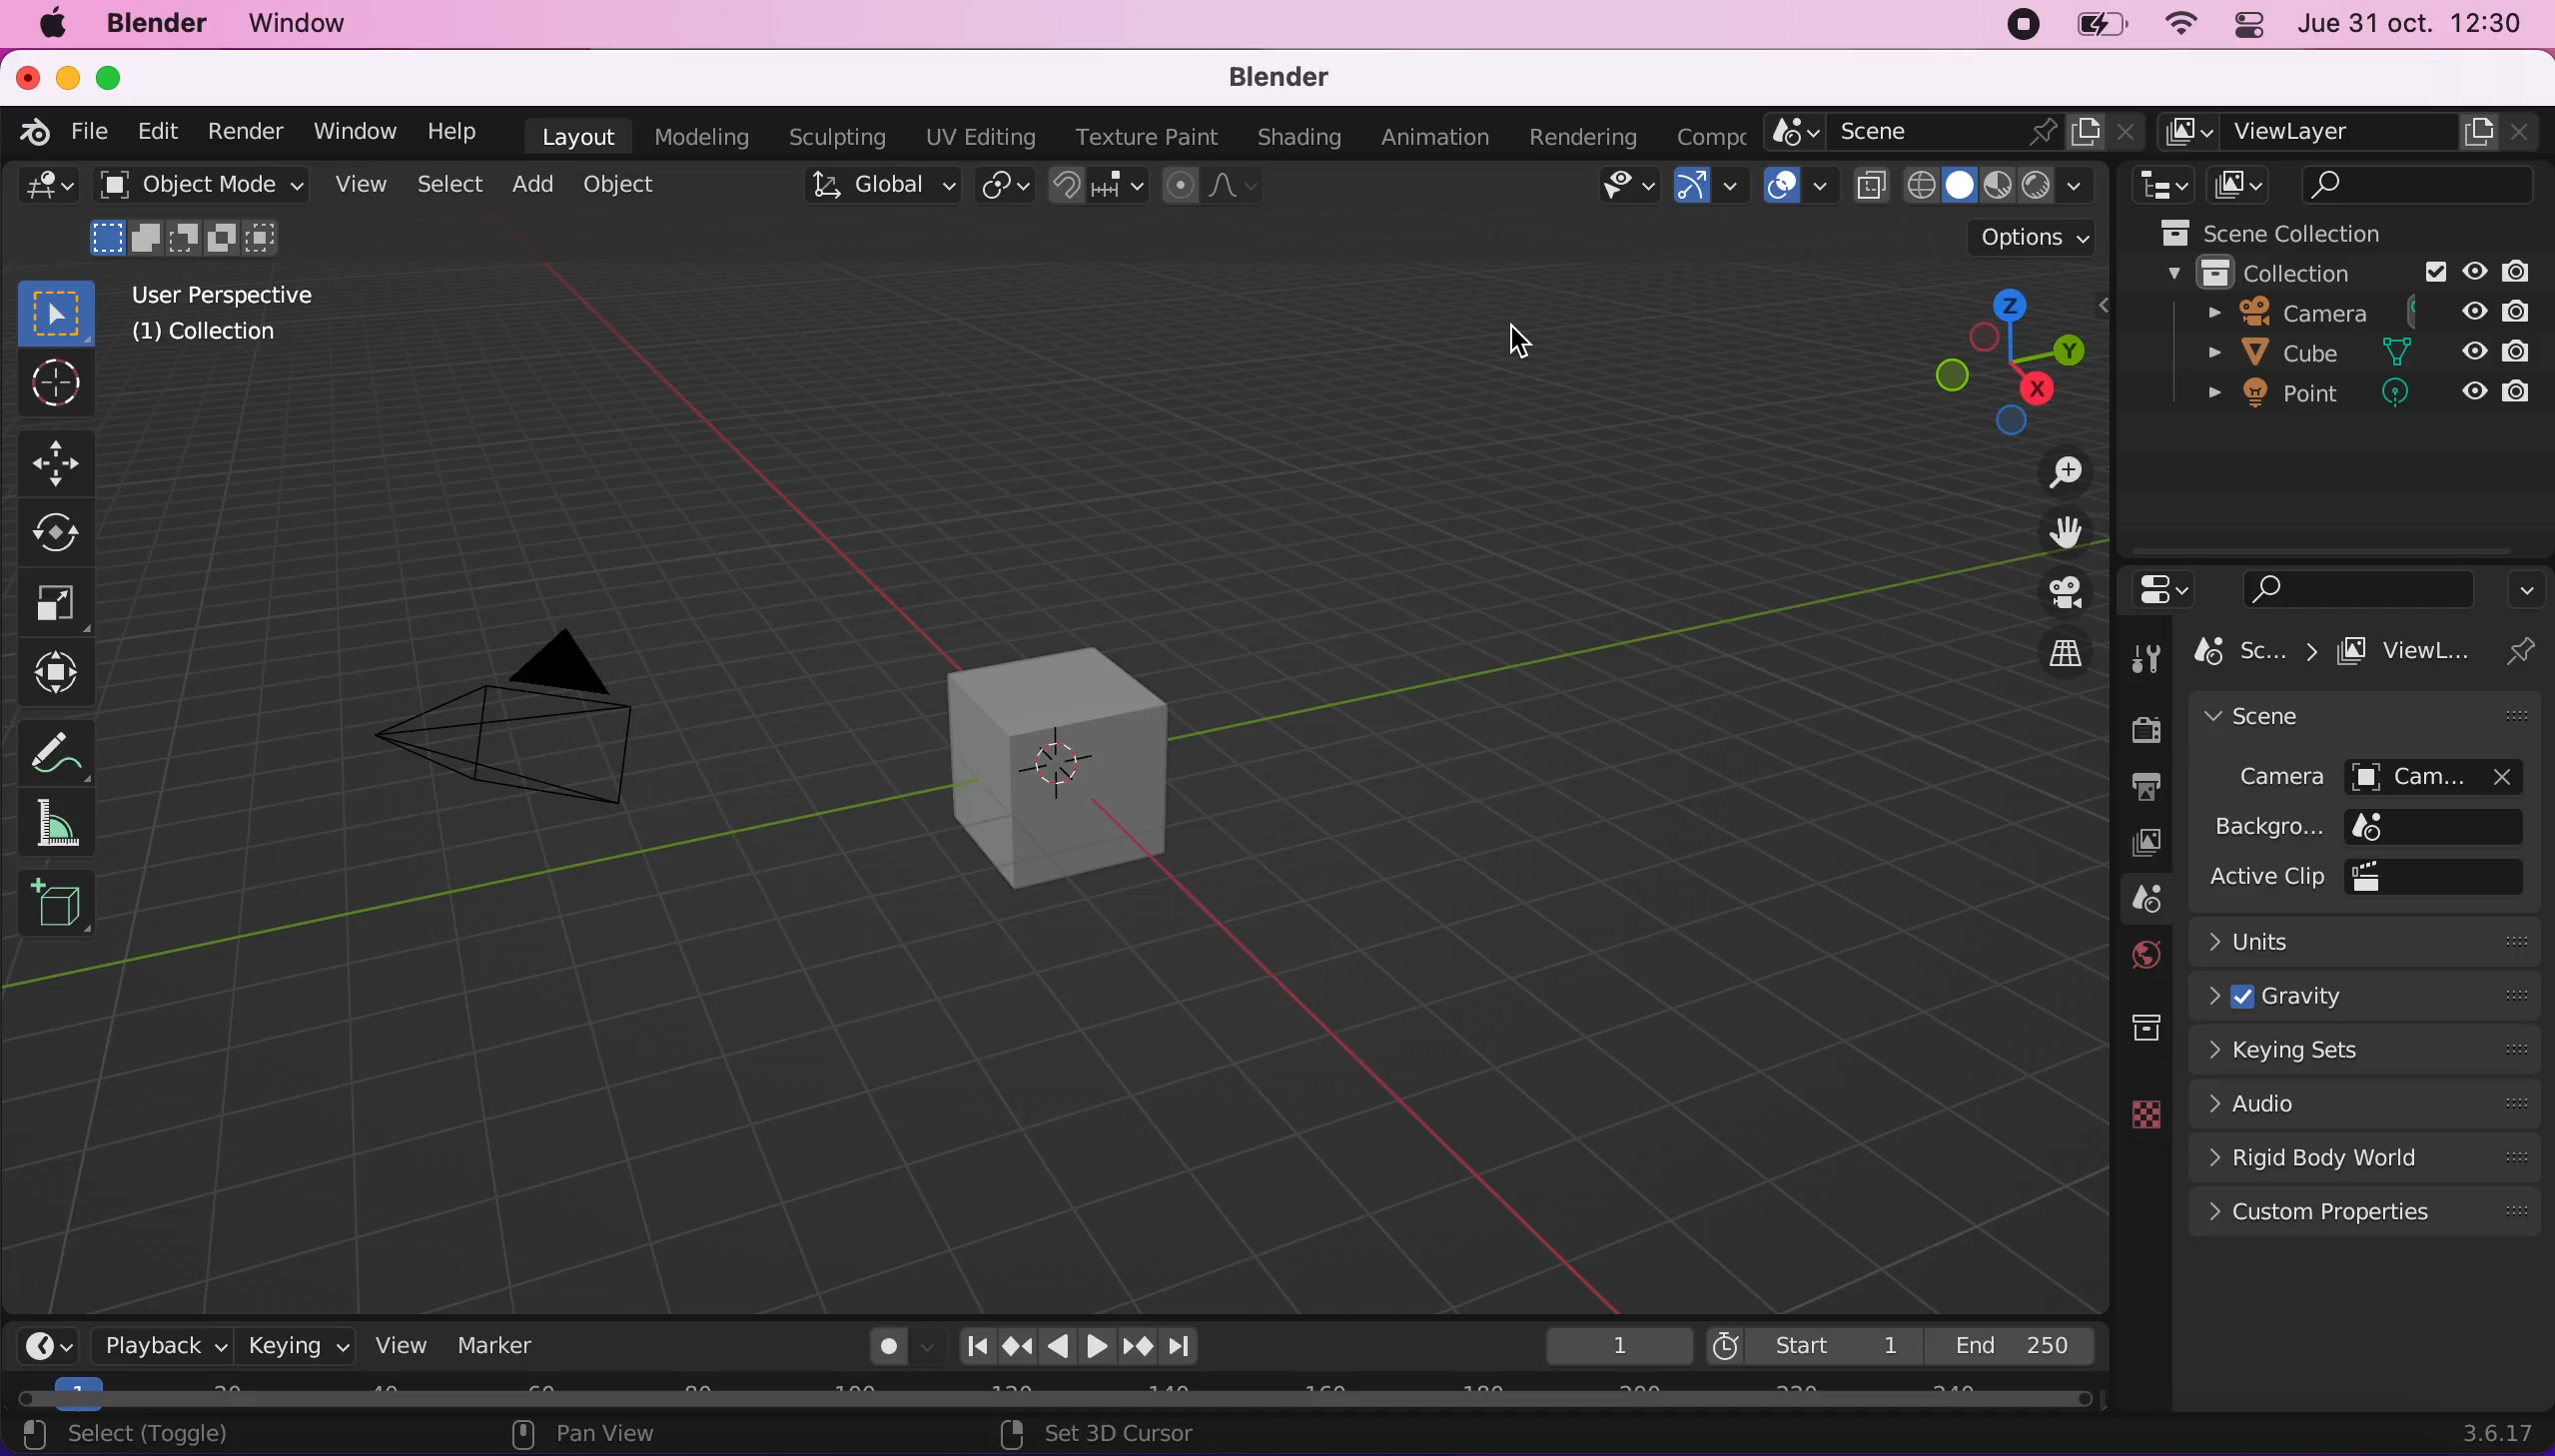 The image size is (2555, 1456). I want to click on add, so click(541, 187).